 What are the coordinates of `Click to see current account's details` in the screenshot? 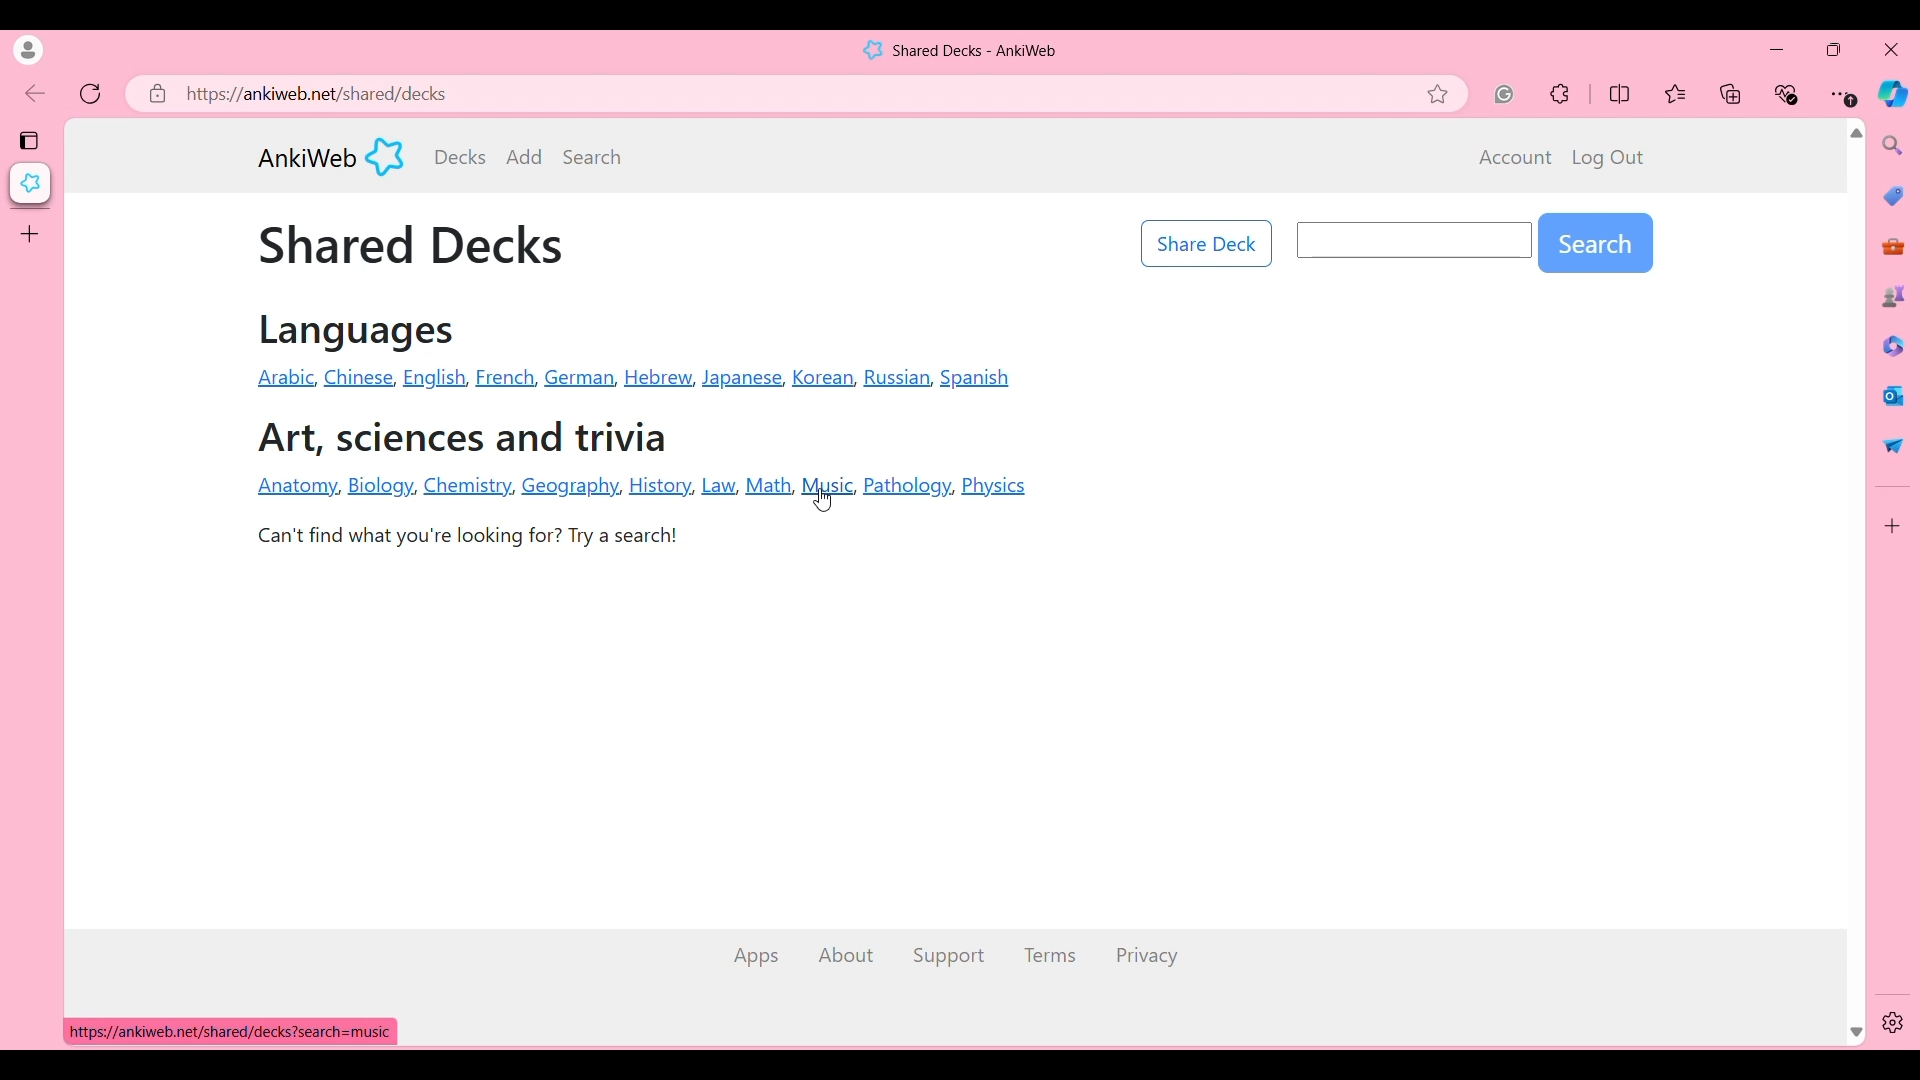 It's located at (28, 50).